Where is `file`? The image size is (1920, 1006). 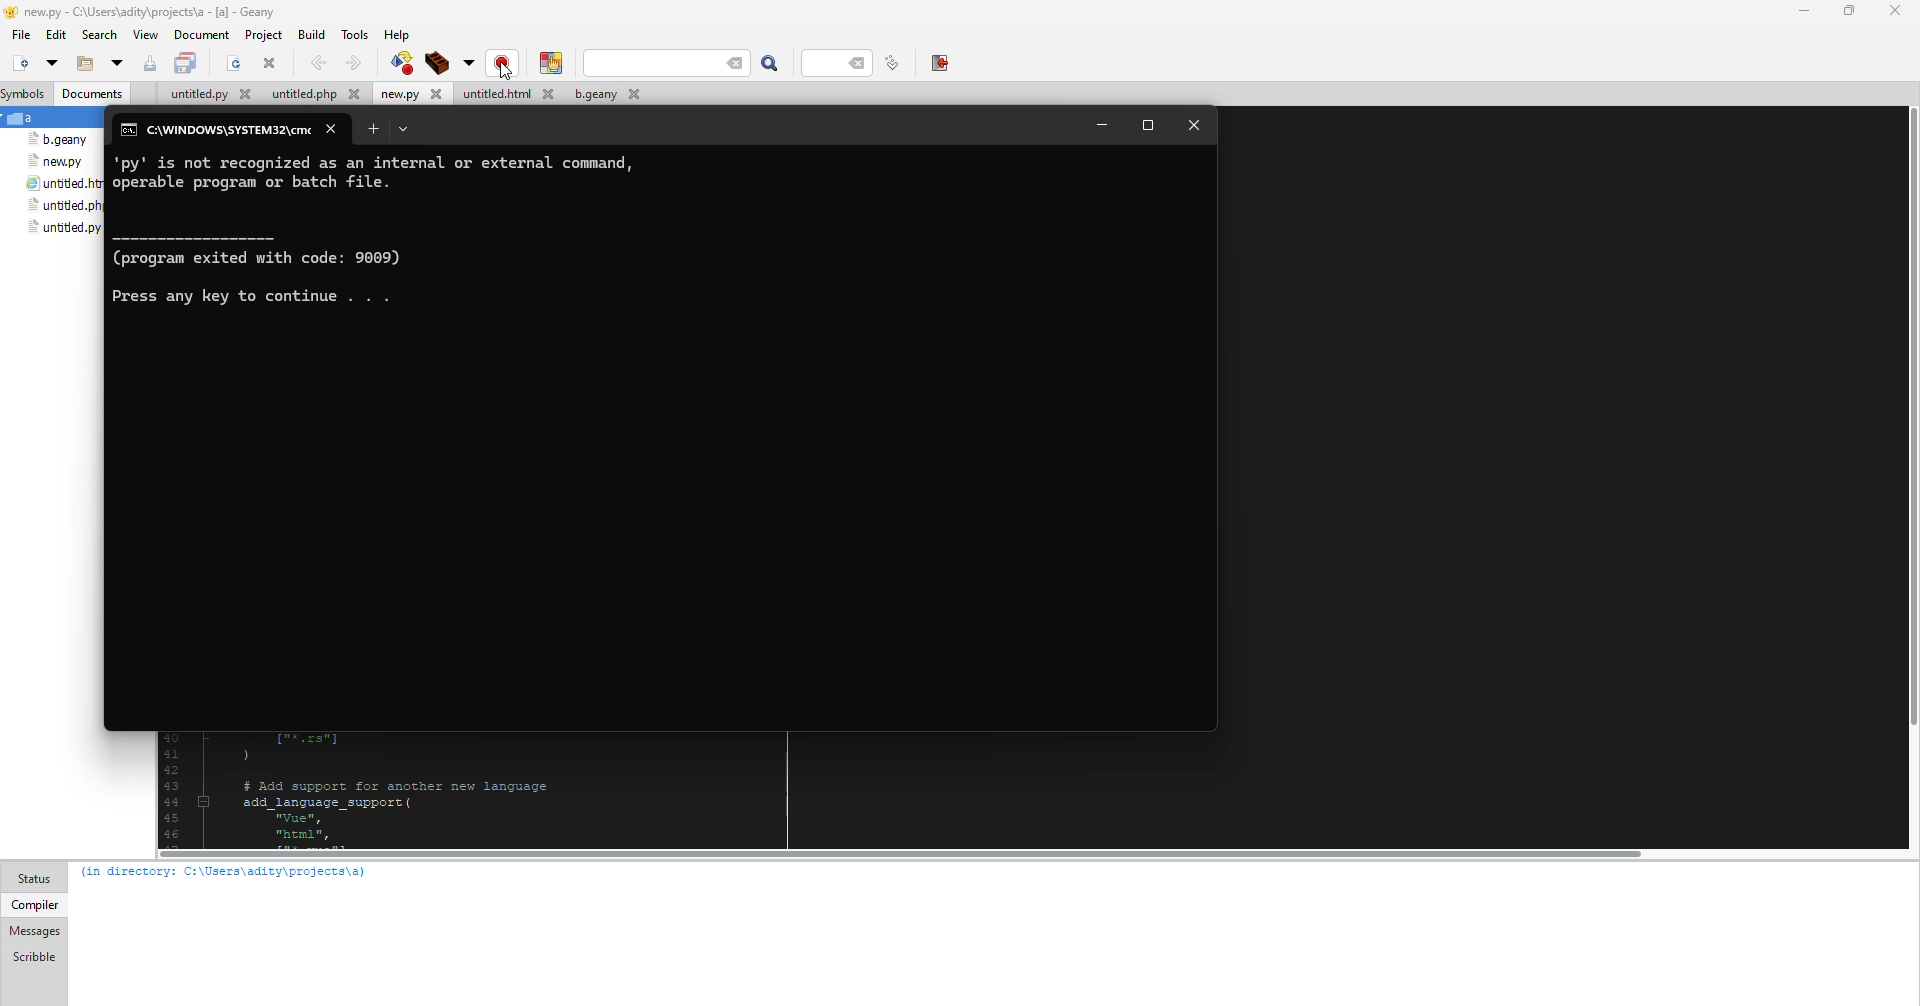 file is located at coordinates (57, 163).